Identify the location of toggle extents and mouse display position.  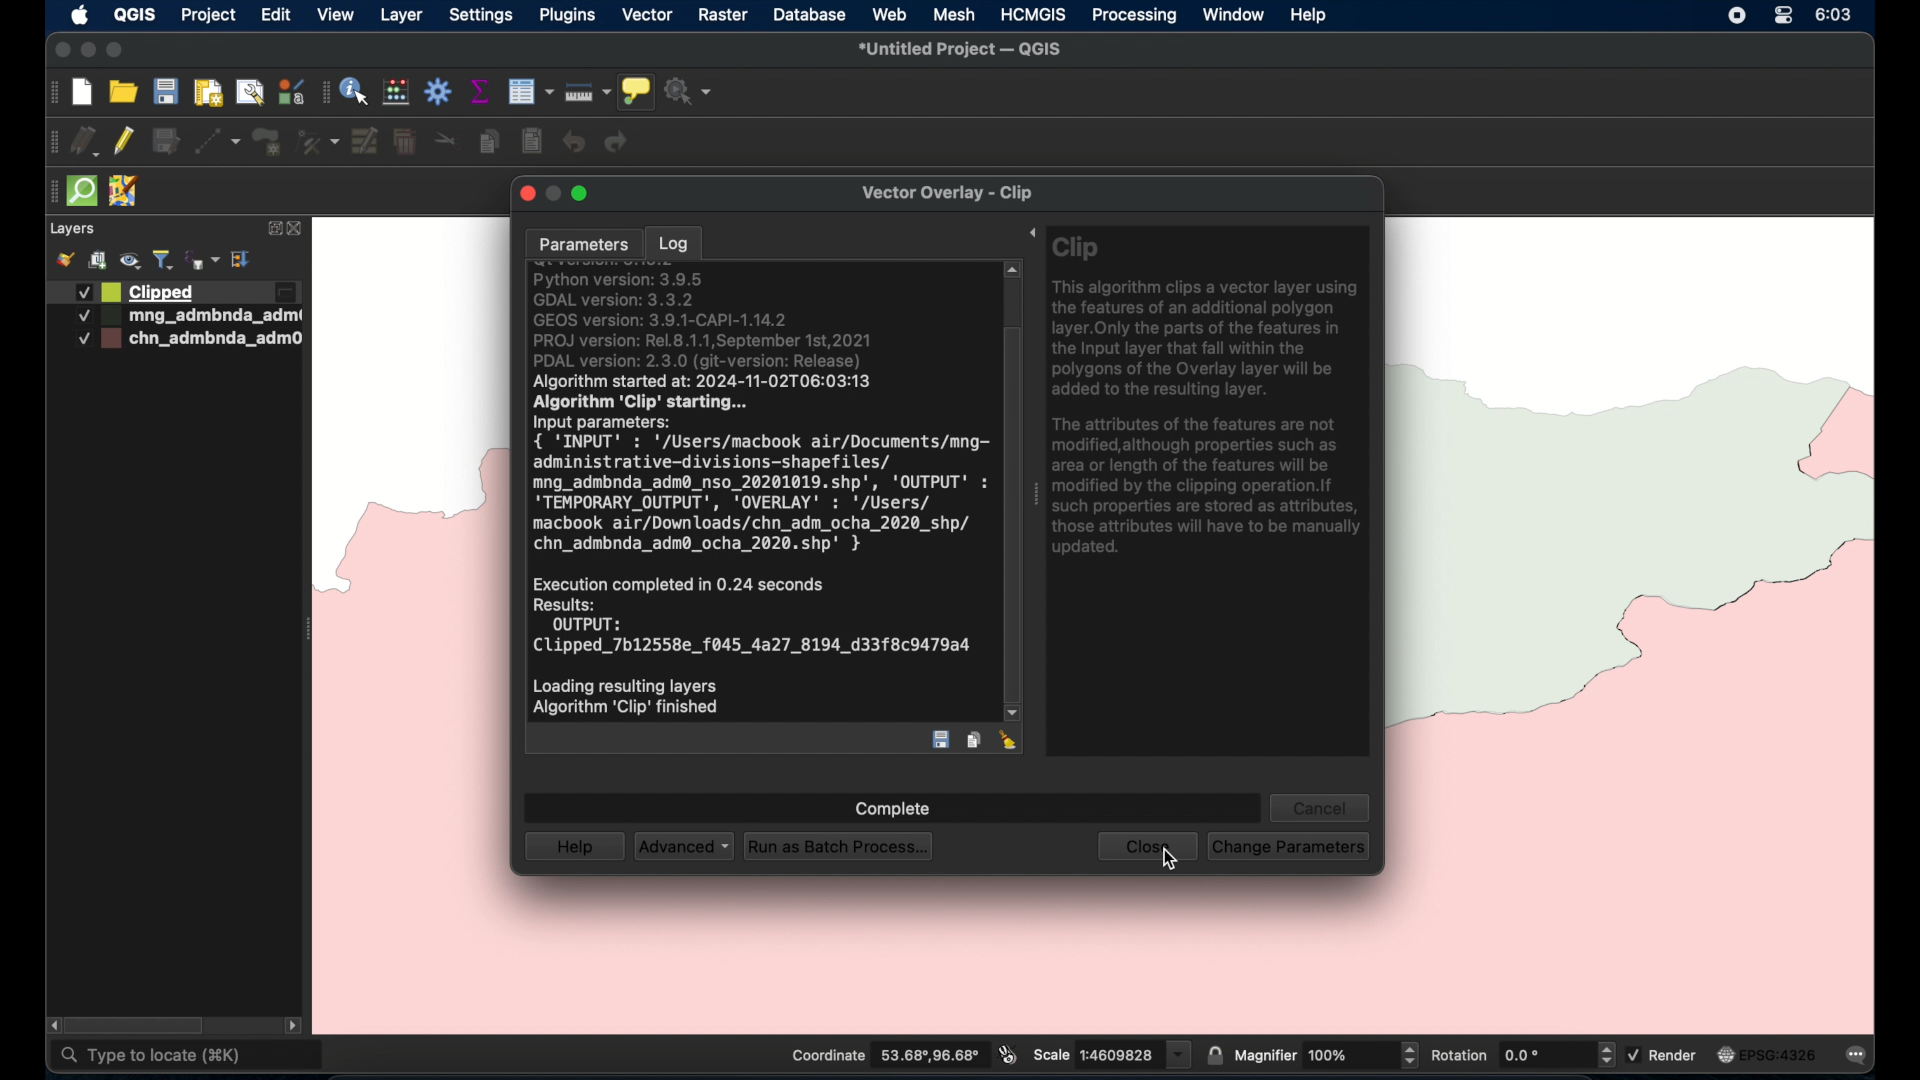
(1008, 1054).